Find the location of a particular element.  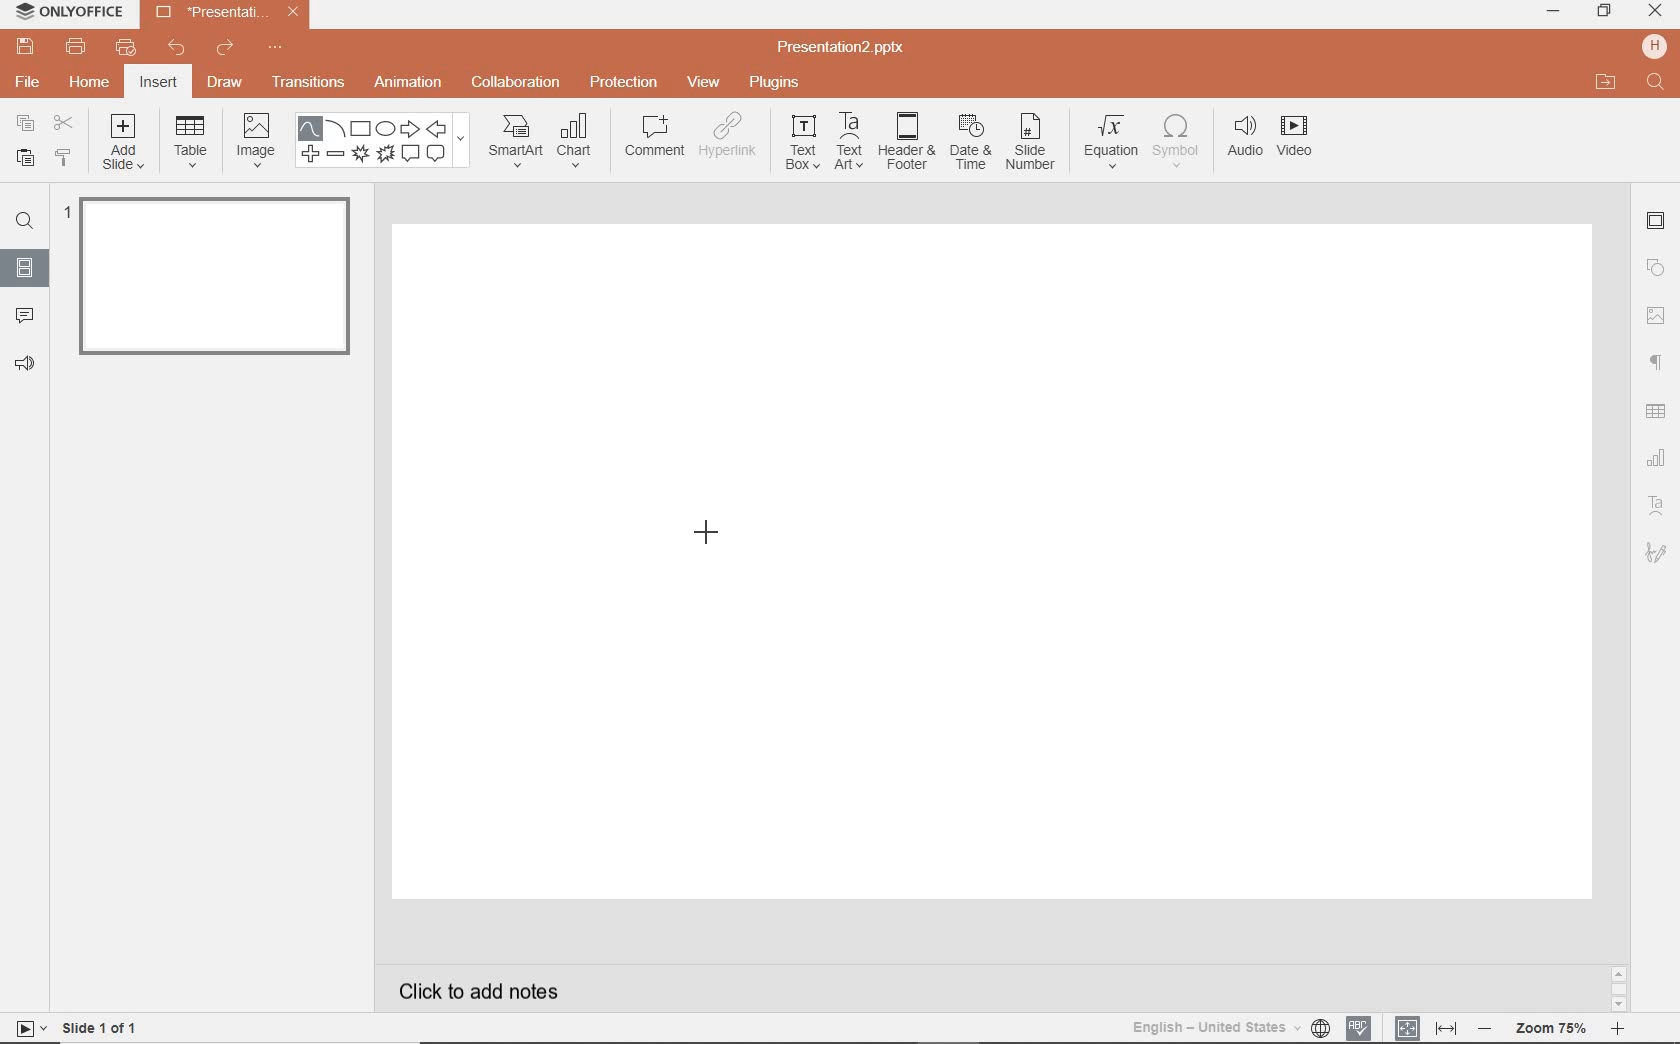

EQUATION is located at coordinates (1111, 139).